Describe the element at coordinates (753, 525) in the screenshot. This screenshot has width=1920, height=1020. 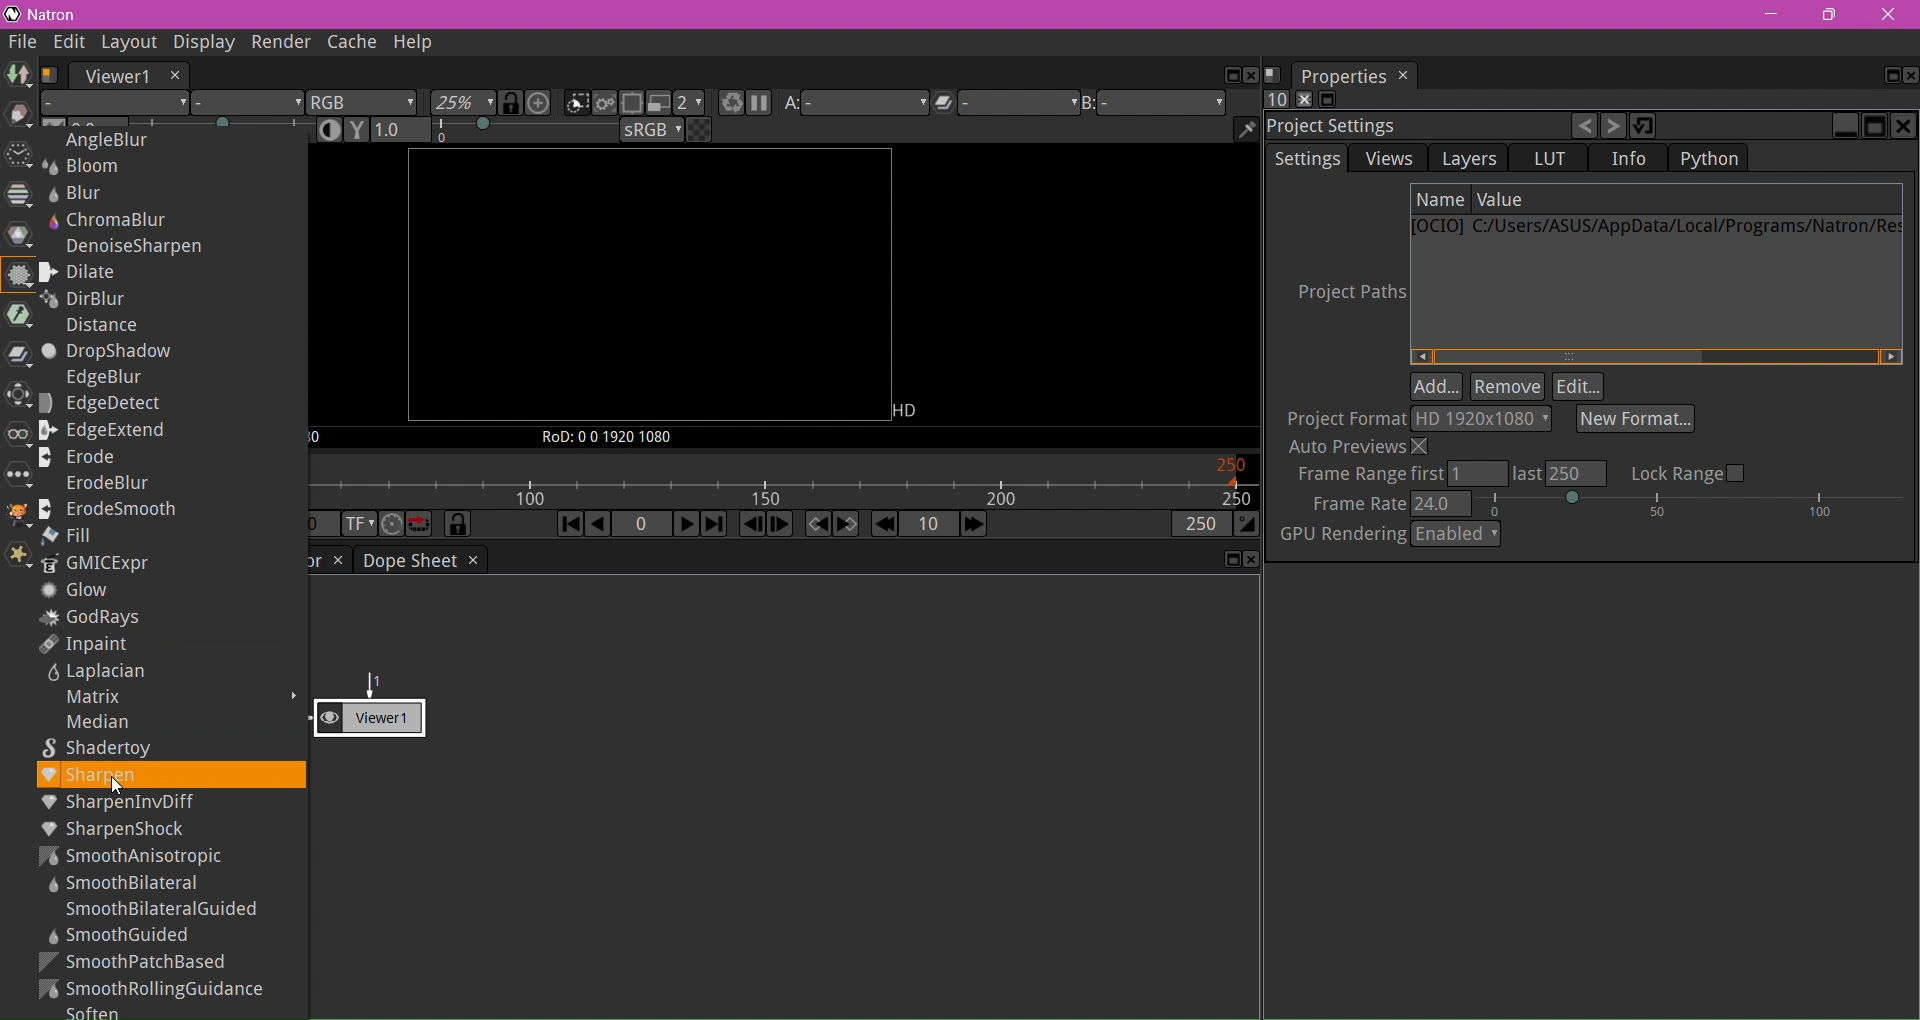
I see `Previous frame` at that location.